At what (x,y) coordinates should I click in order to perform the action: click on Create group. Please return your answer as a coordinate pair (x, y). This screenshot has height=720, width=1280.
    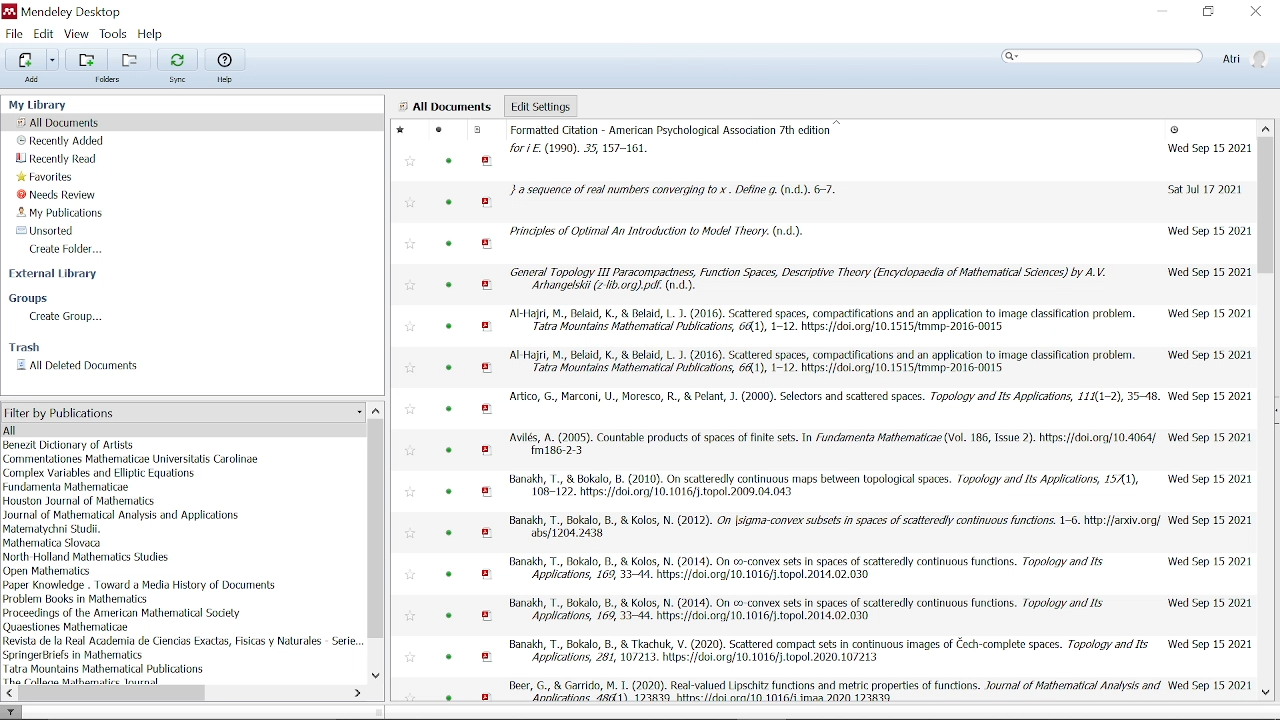
    Looking at the image, I should click on (68, 317).